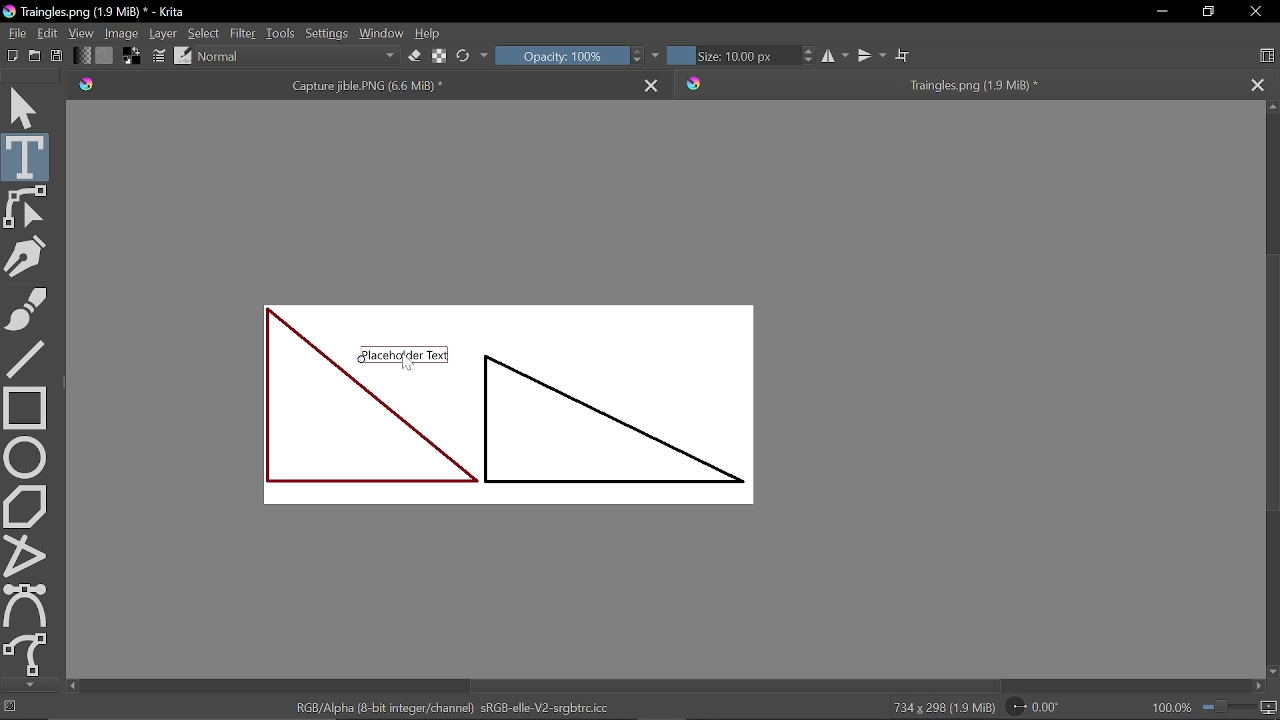  Describe the element at coordinates (326, 33) in the screenshot. I see `Settings` at that location.